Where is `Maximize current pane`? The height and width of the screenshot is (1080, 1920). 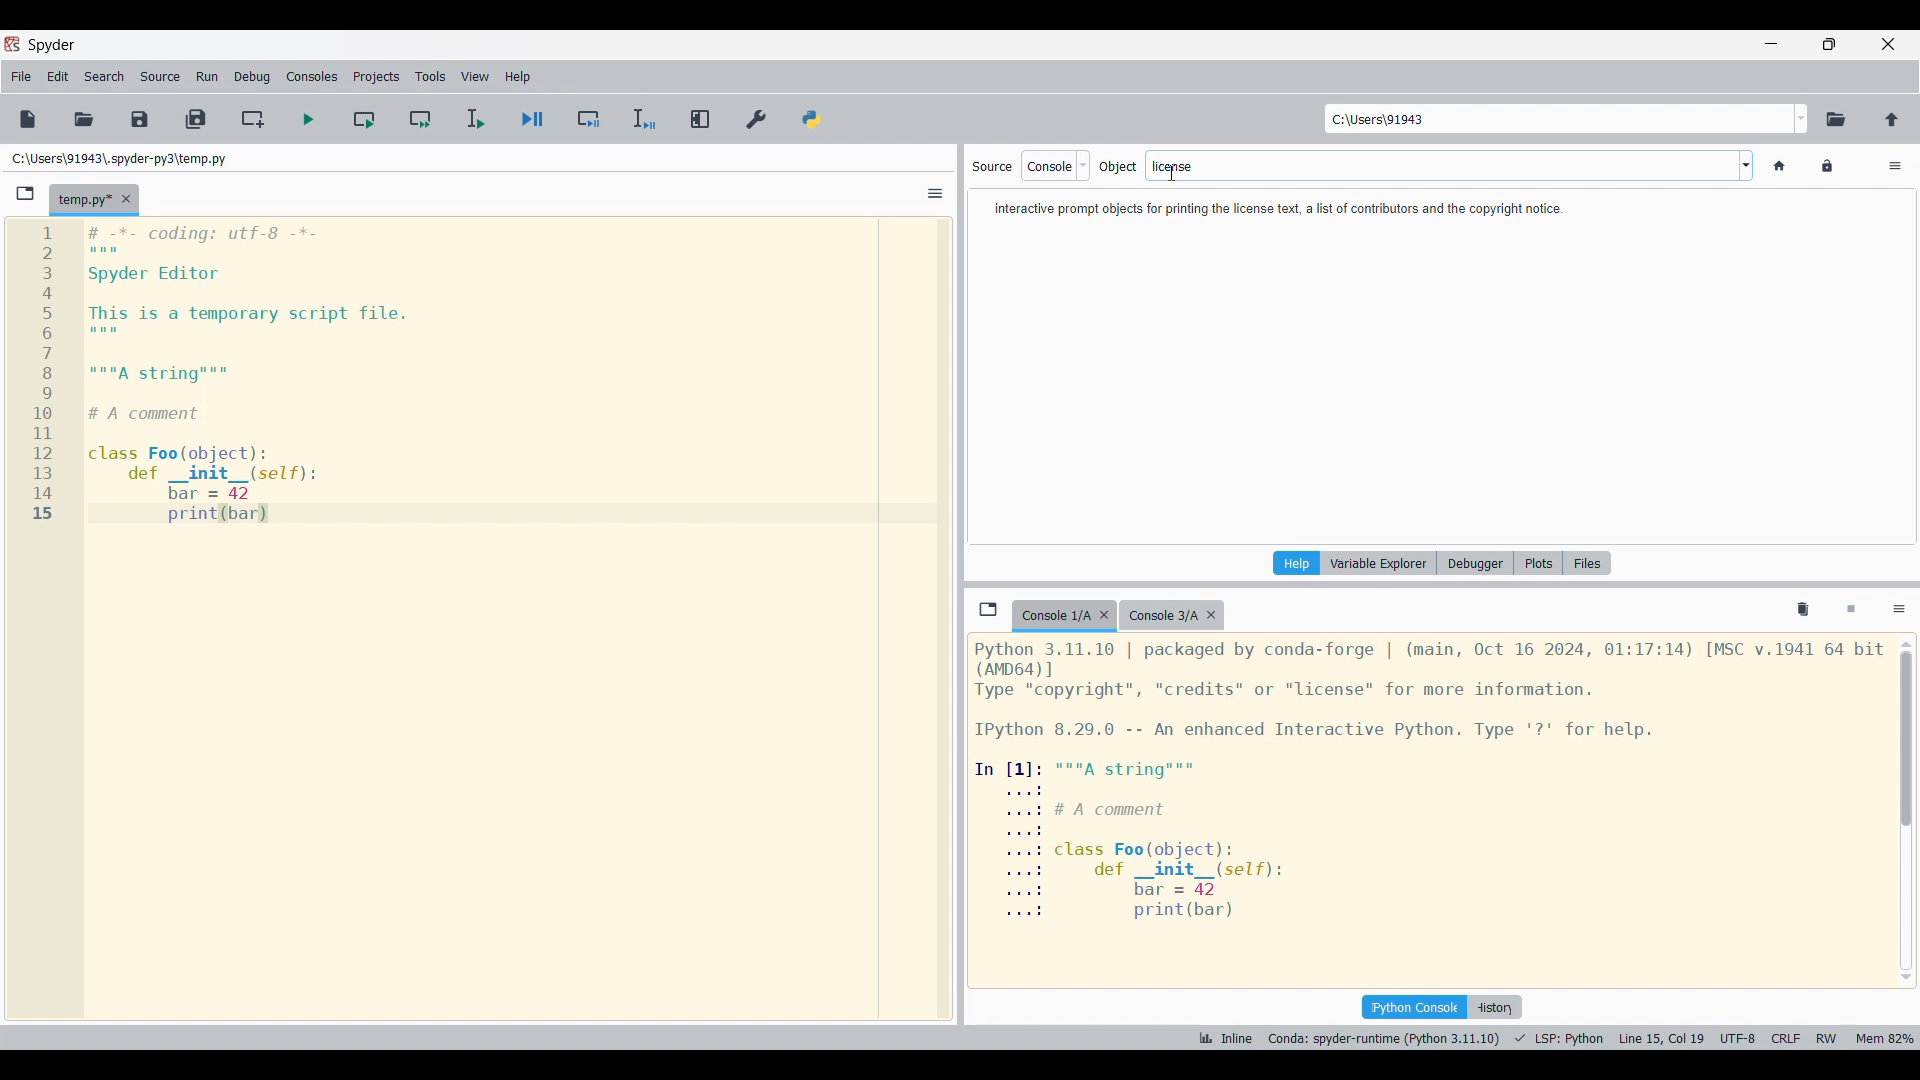 Maximize current pane is located at coordinates (701, 119).